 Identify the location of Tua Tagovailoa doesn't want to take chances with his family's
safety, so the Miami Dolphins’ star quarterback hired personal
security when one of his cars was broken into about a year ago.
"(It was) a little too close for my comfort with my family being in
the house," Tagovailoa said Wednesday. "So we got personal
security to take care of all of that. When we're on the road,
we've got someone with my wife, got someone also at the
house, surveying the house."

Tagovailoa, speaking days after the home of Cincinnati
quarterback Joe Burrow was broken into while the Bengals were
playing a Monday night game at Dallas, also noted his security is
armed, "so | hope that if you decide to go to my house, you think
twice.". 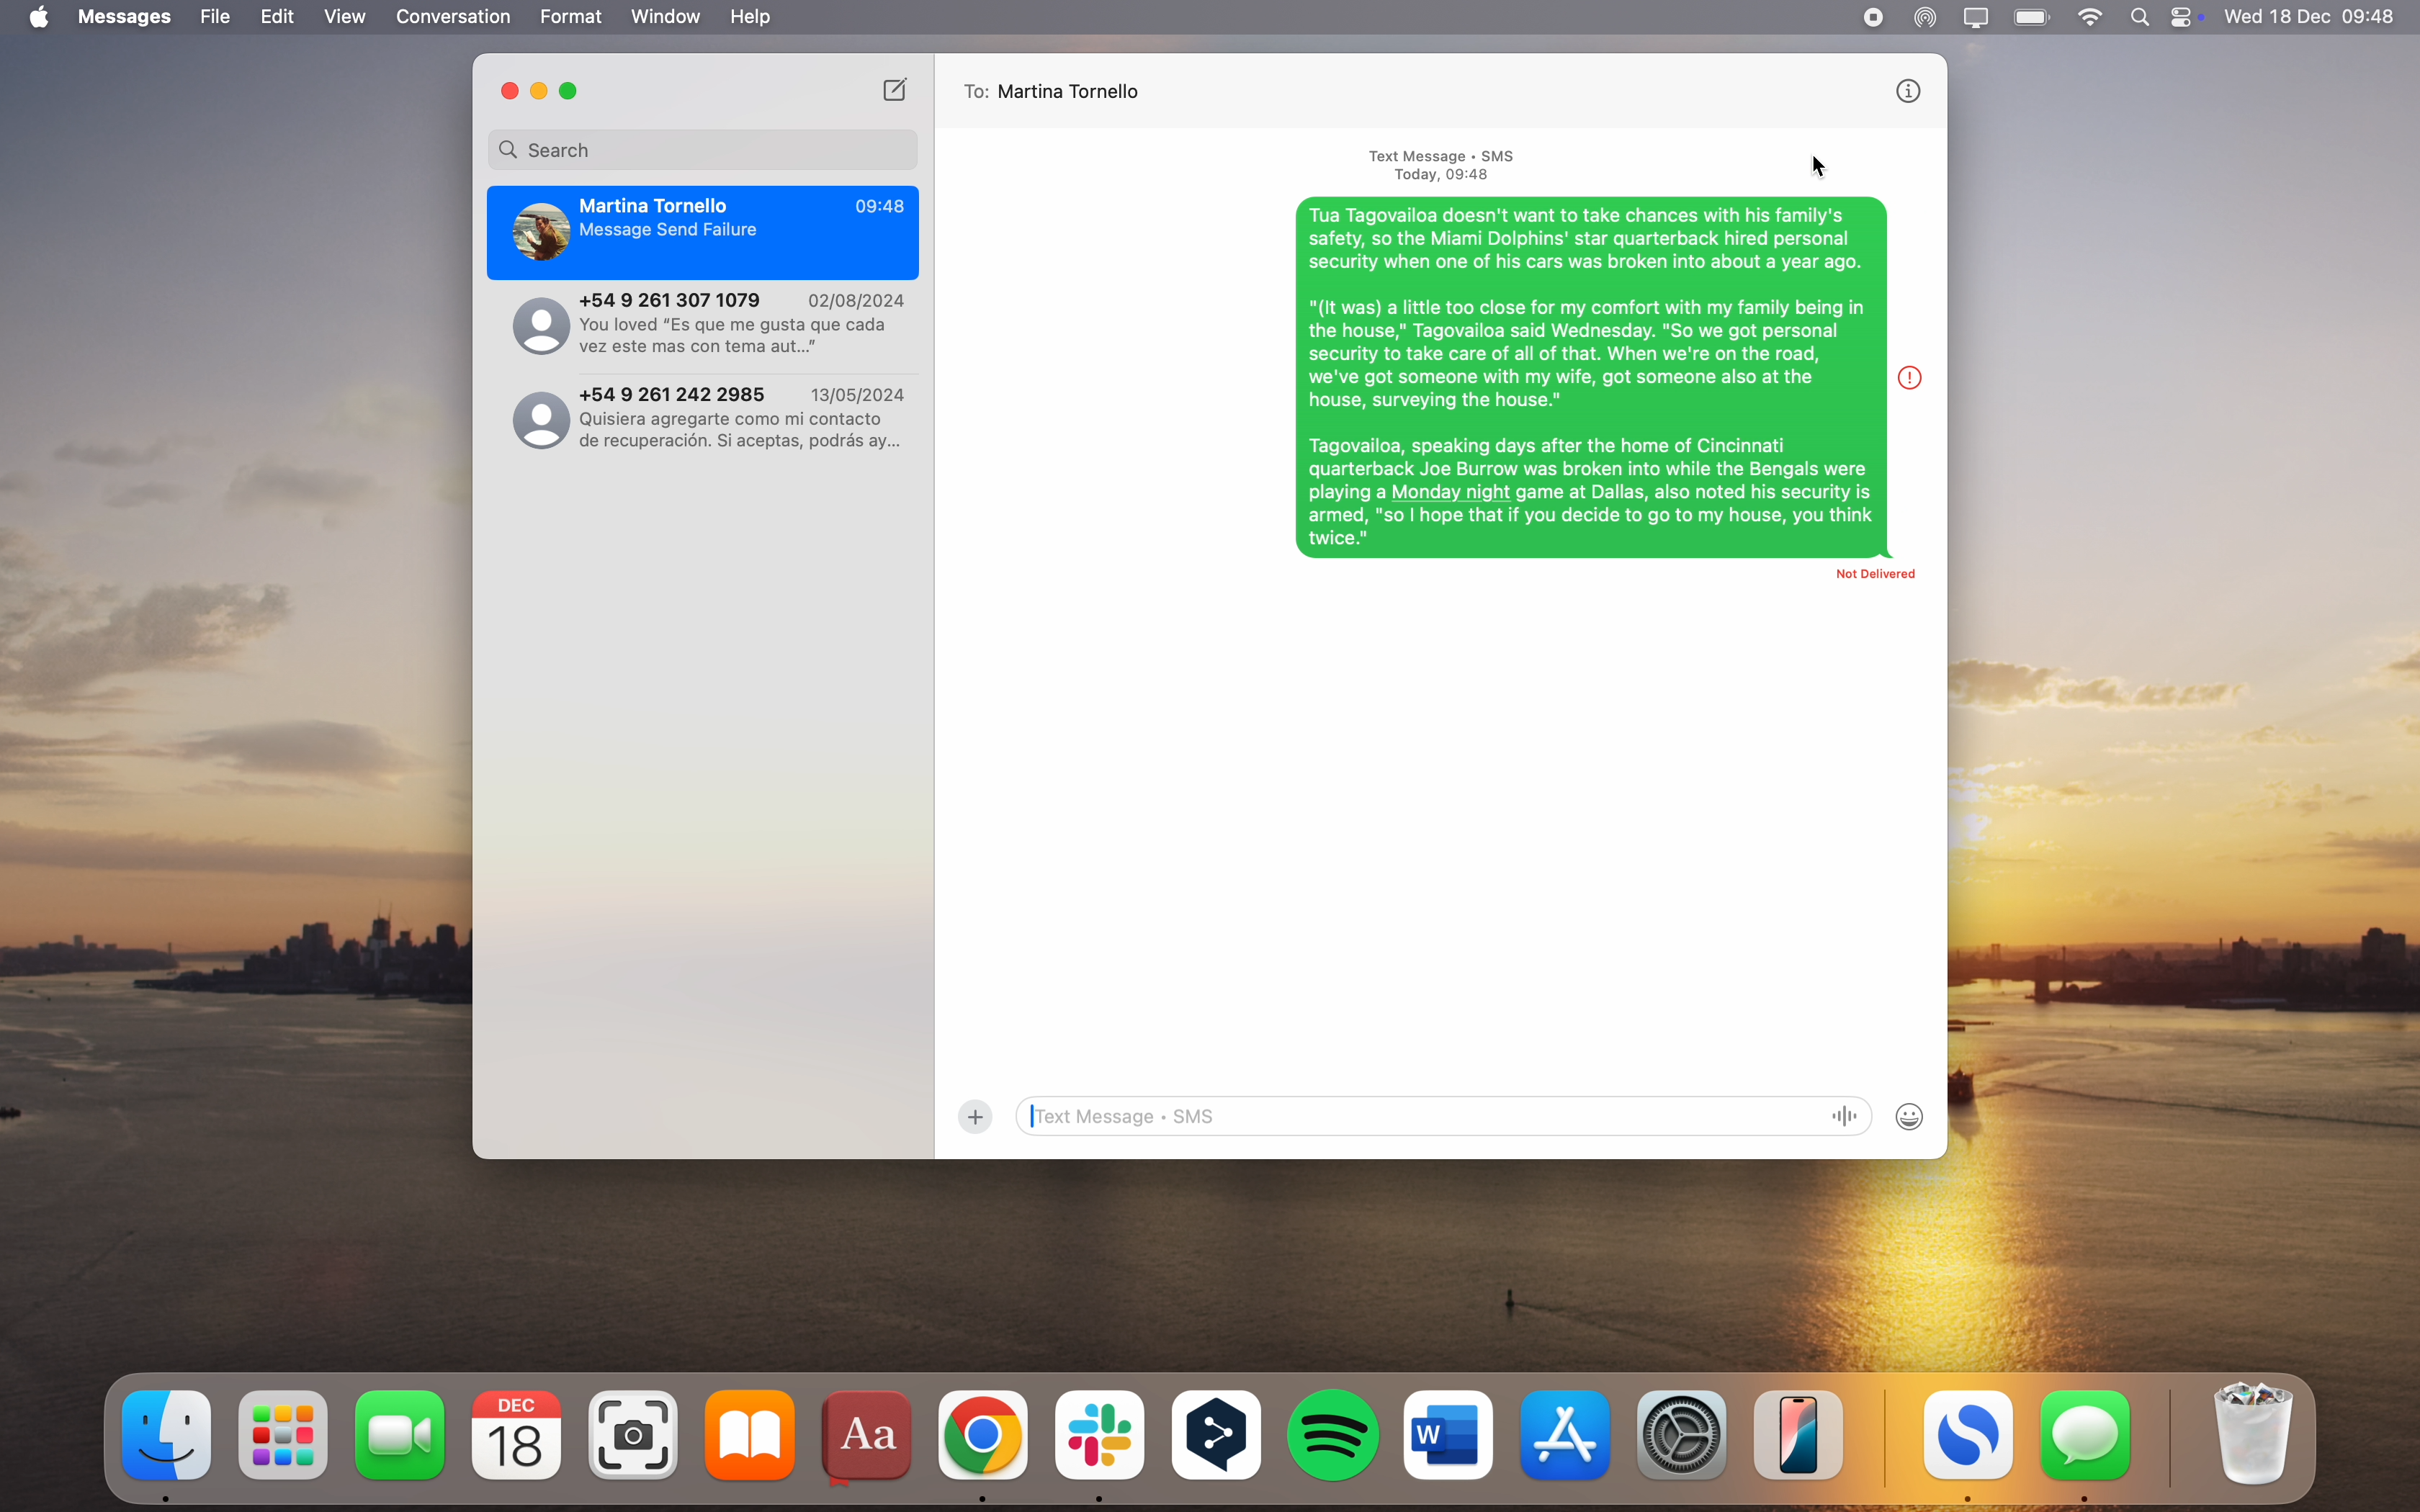
(1590, 378).